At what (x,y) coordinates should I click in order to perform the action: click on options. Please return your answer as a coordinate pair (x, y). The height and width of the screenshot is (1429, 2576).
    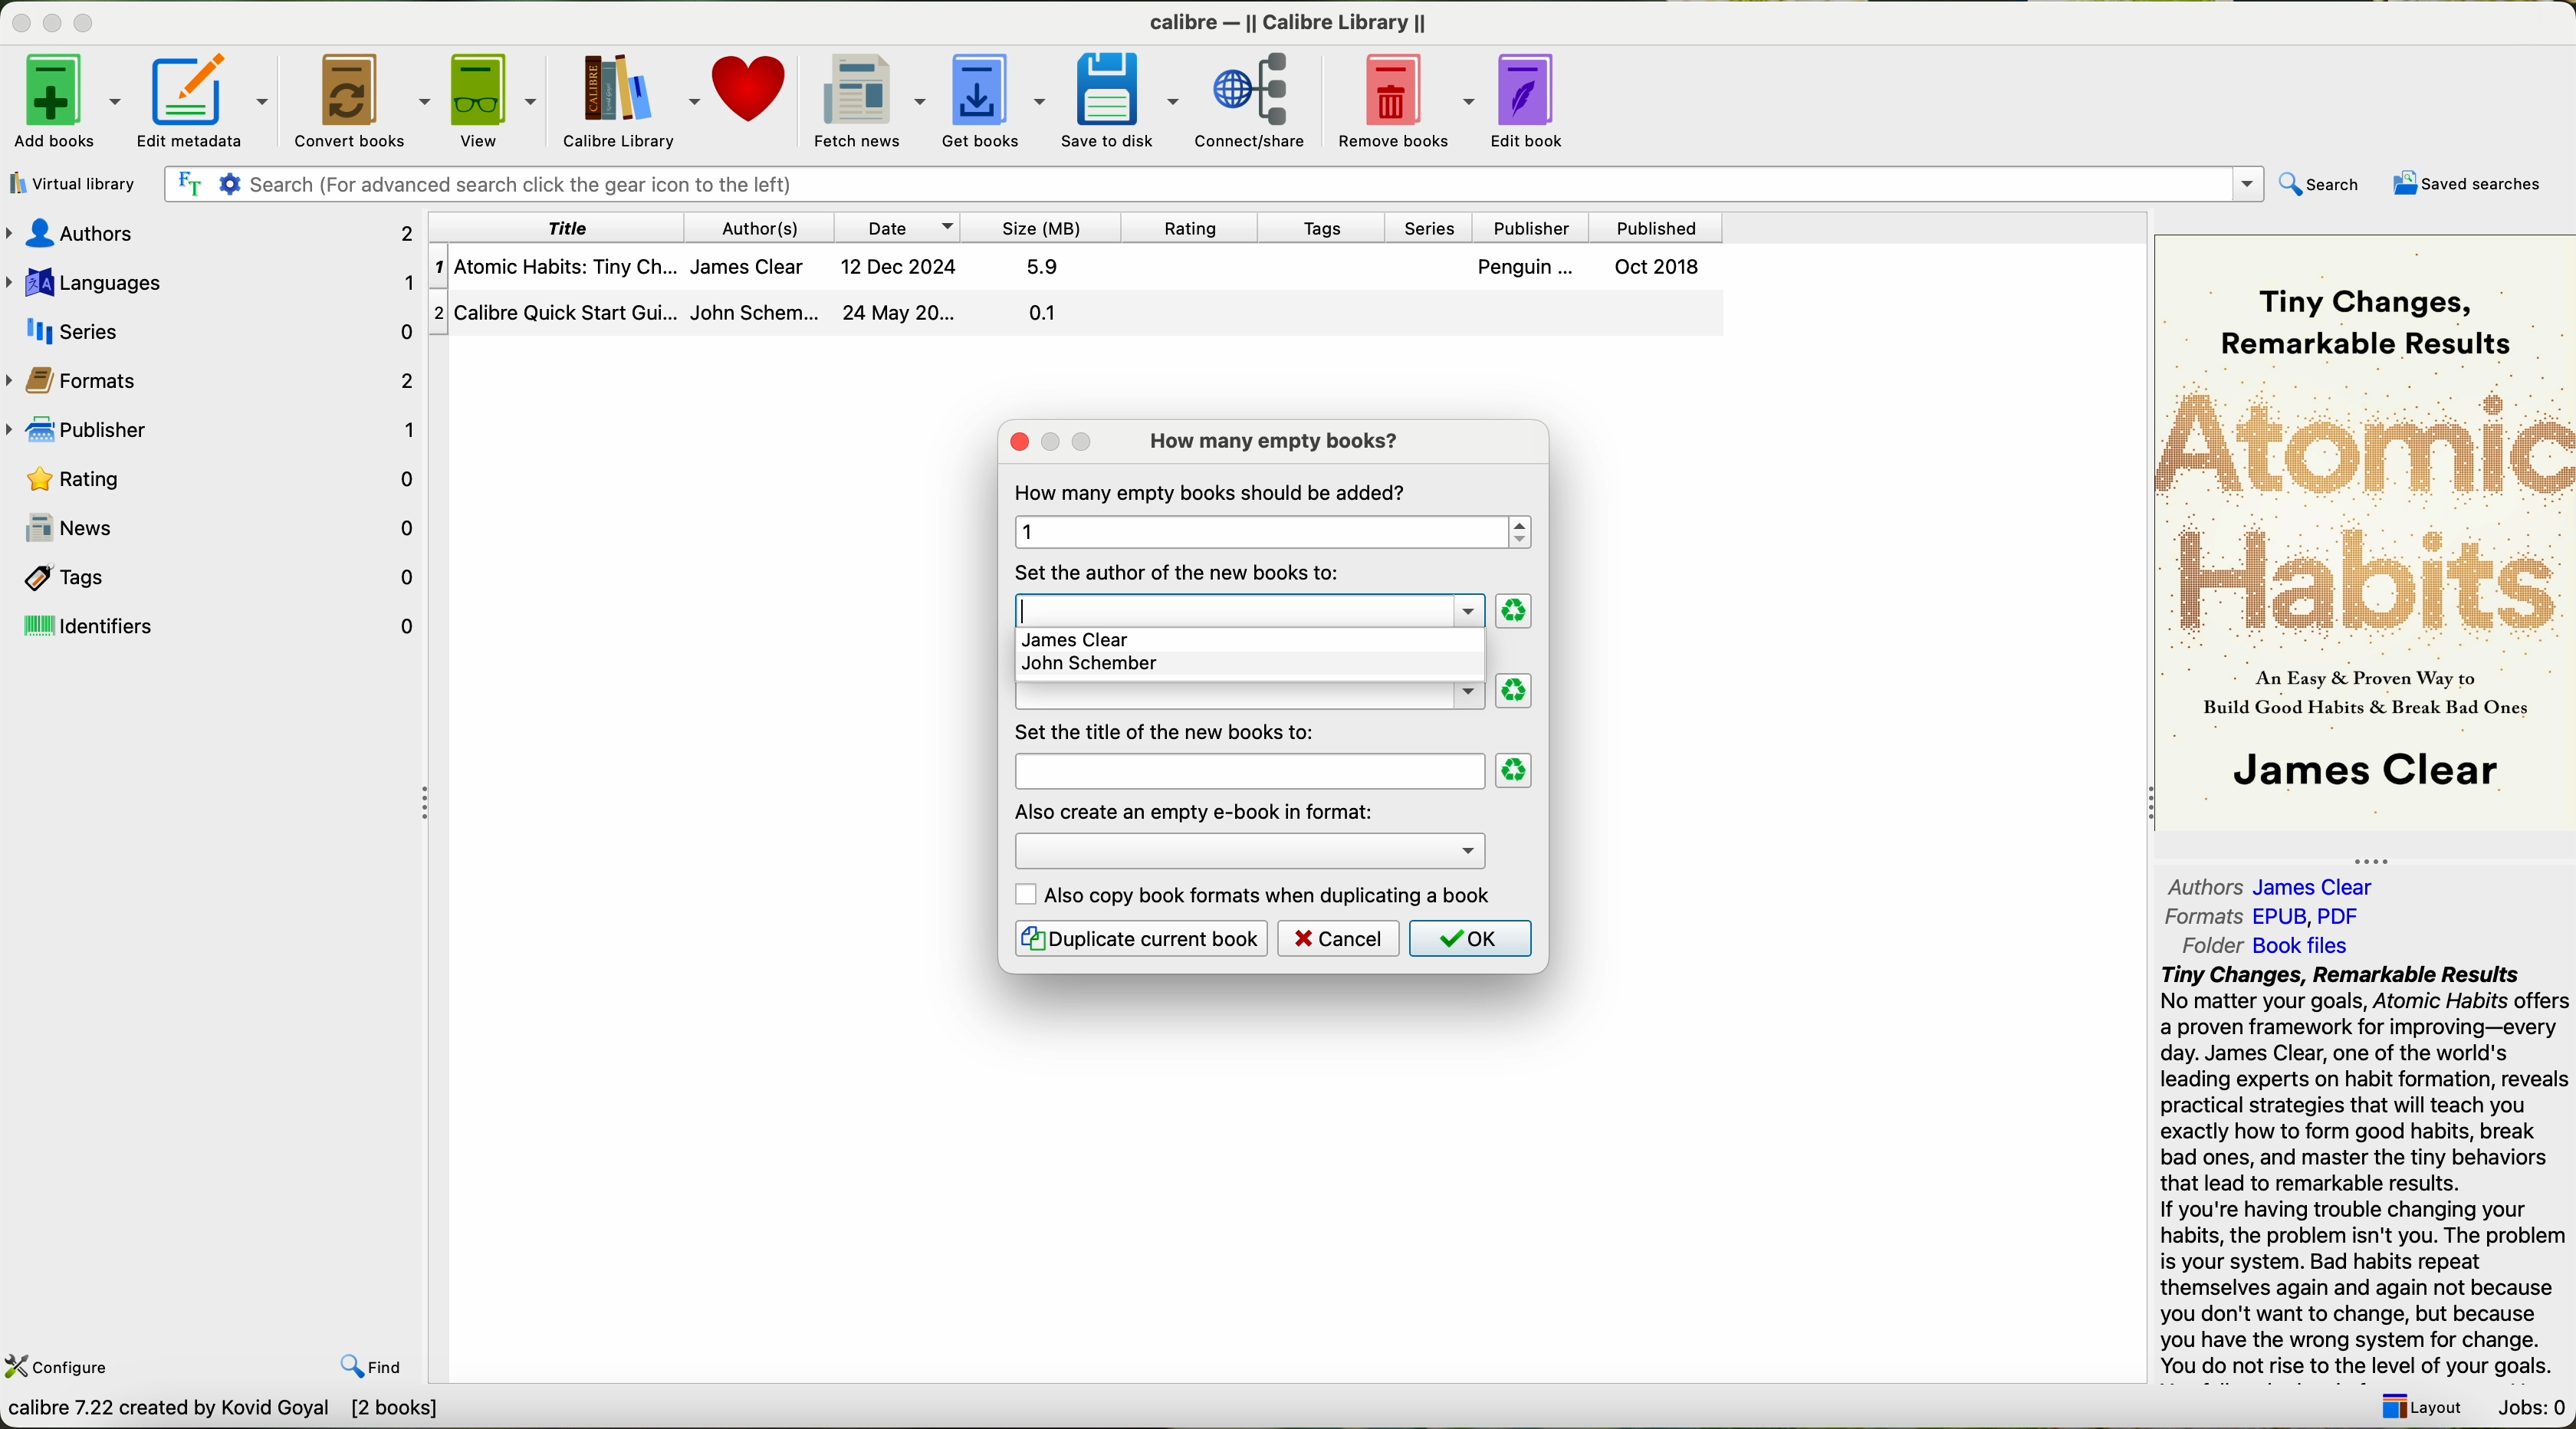
    Looking at the image, I should click on (1248, 846).